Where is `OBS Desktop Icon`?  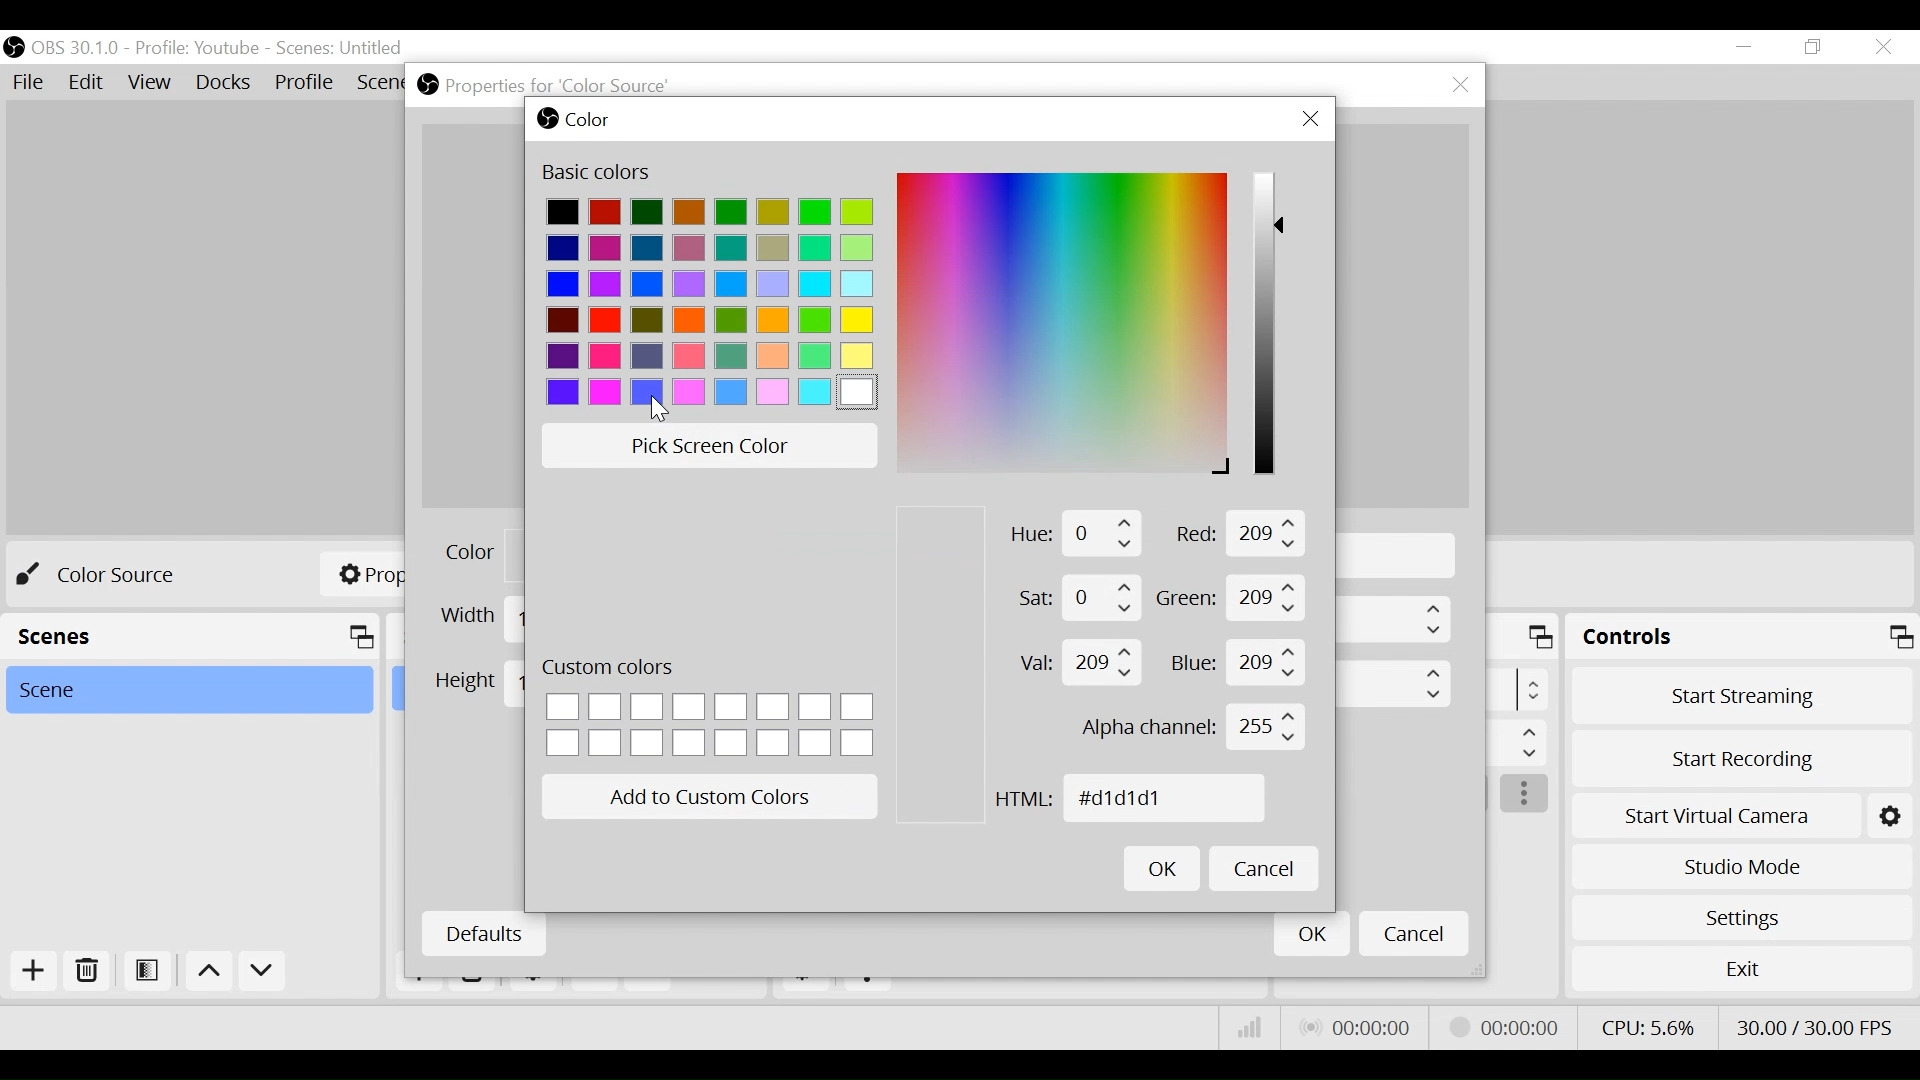 OBS Desktop Icon is located at coordinates (12, 48).